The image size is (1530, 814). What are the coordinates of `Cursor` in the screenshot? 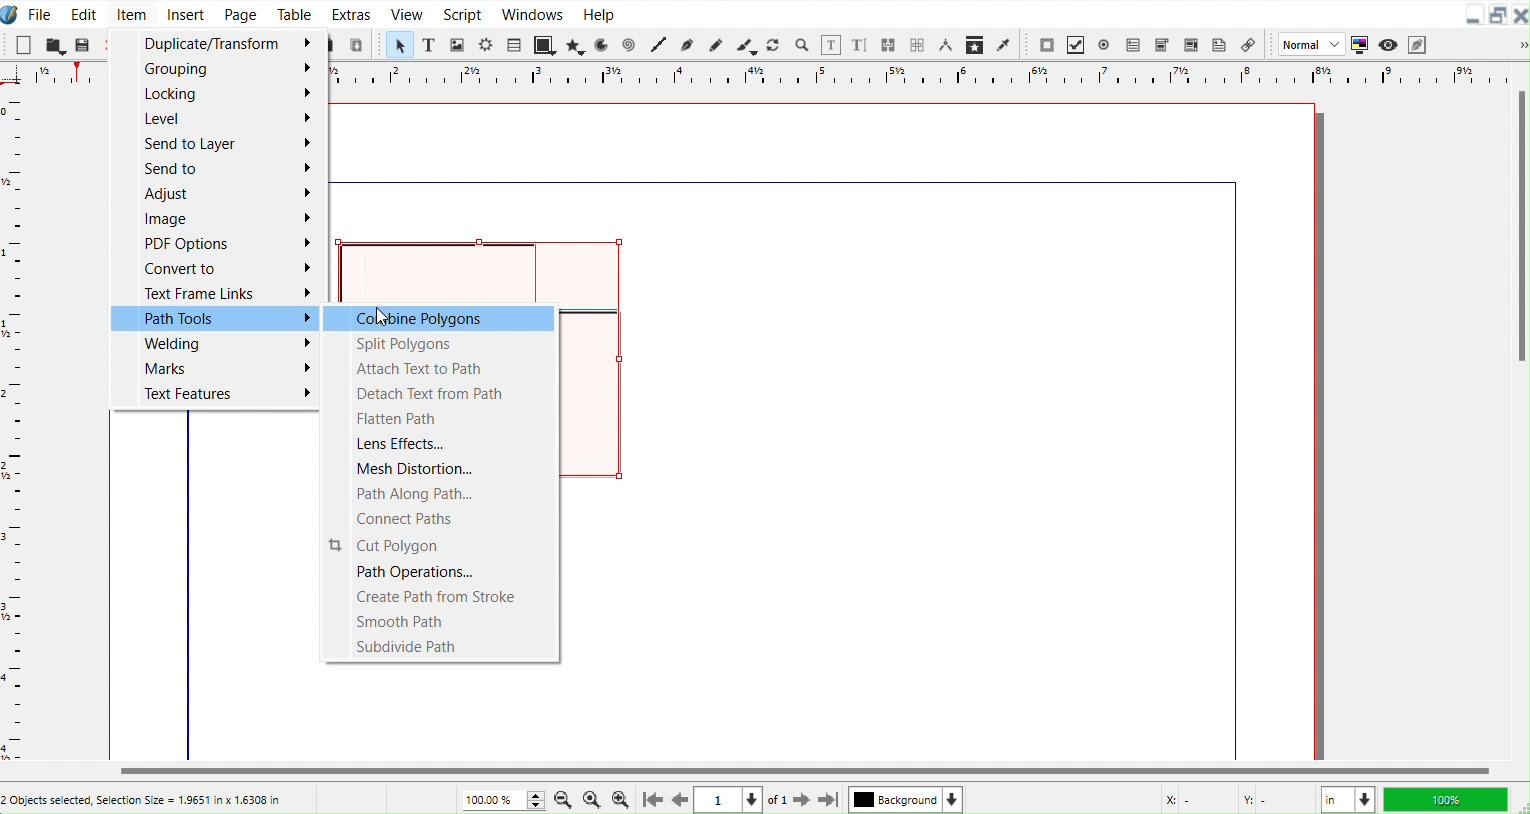 It's located at (382, 317).